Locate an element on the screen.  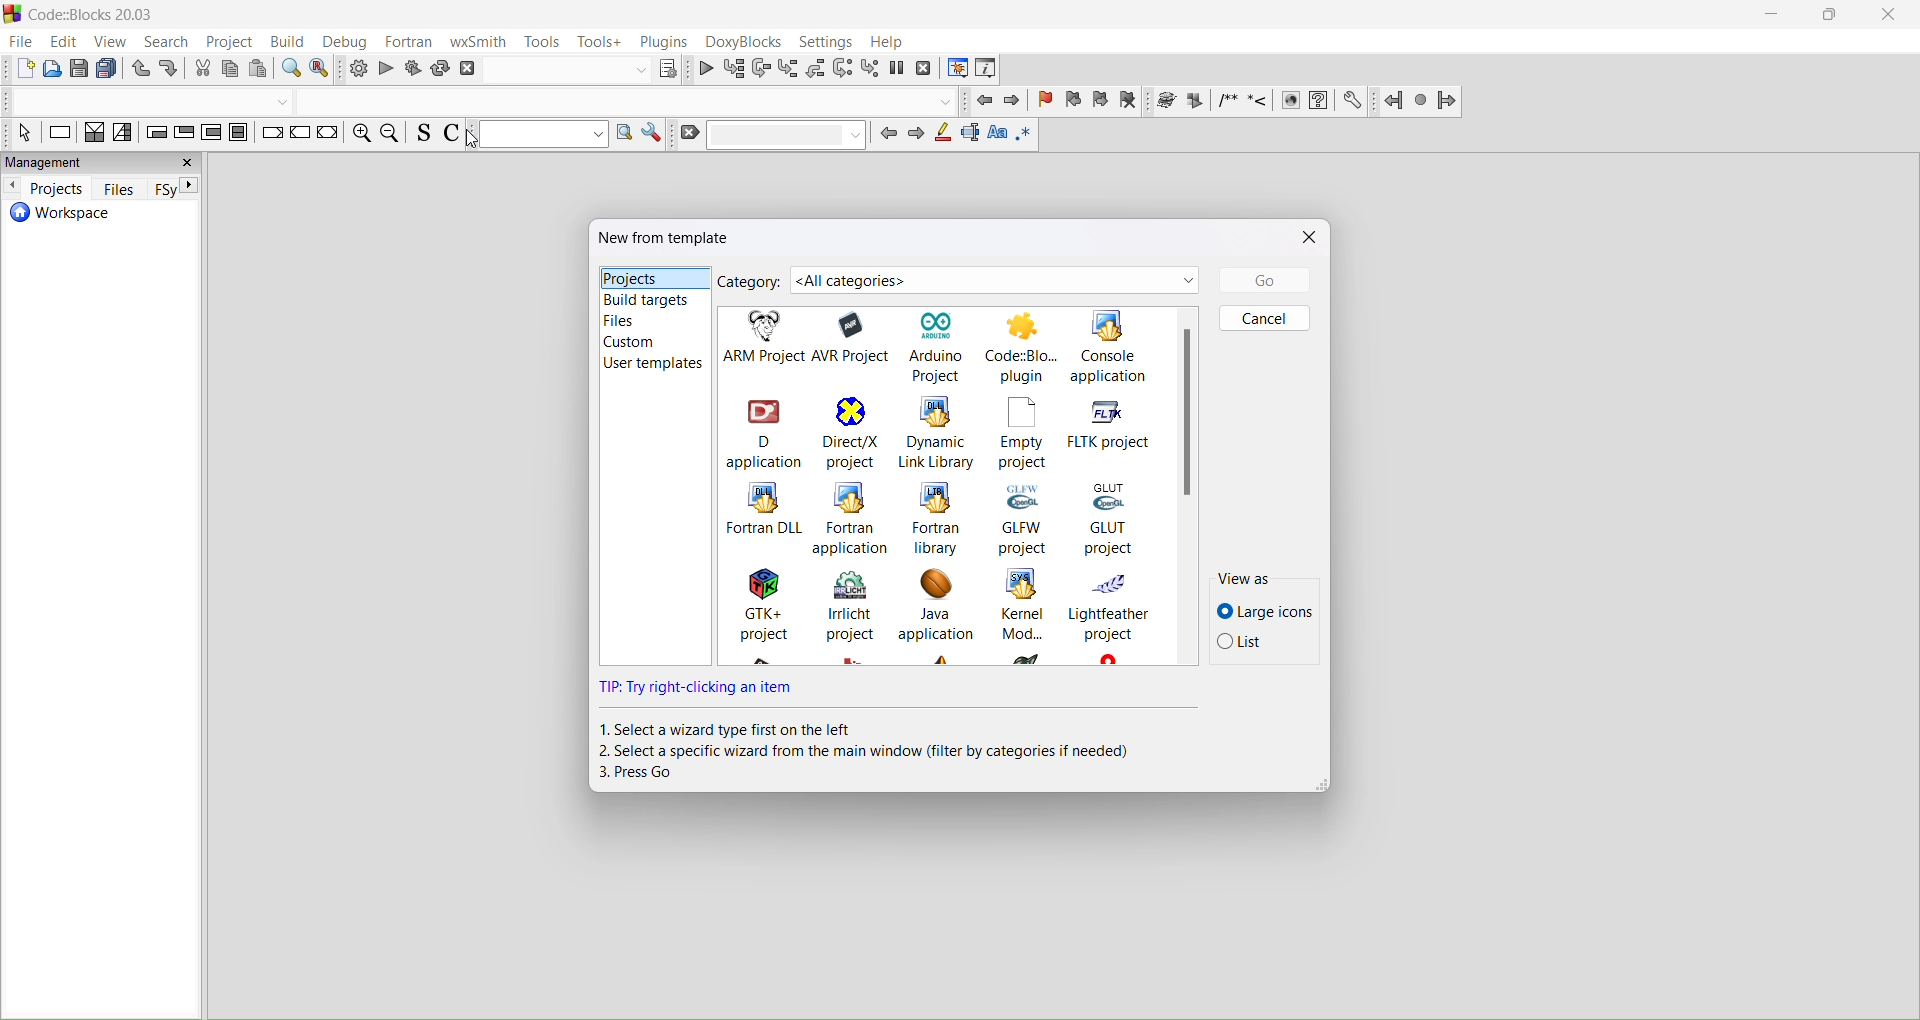
view as is located at coordinates (1264, 580).